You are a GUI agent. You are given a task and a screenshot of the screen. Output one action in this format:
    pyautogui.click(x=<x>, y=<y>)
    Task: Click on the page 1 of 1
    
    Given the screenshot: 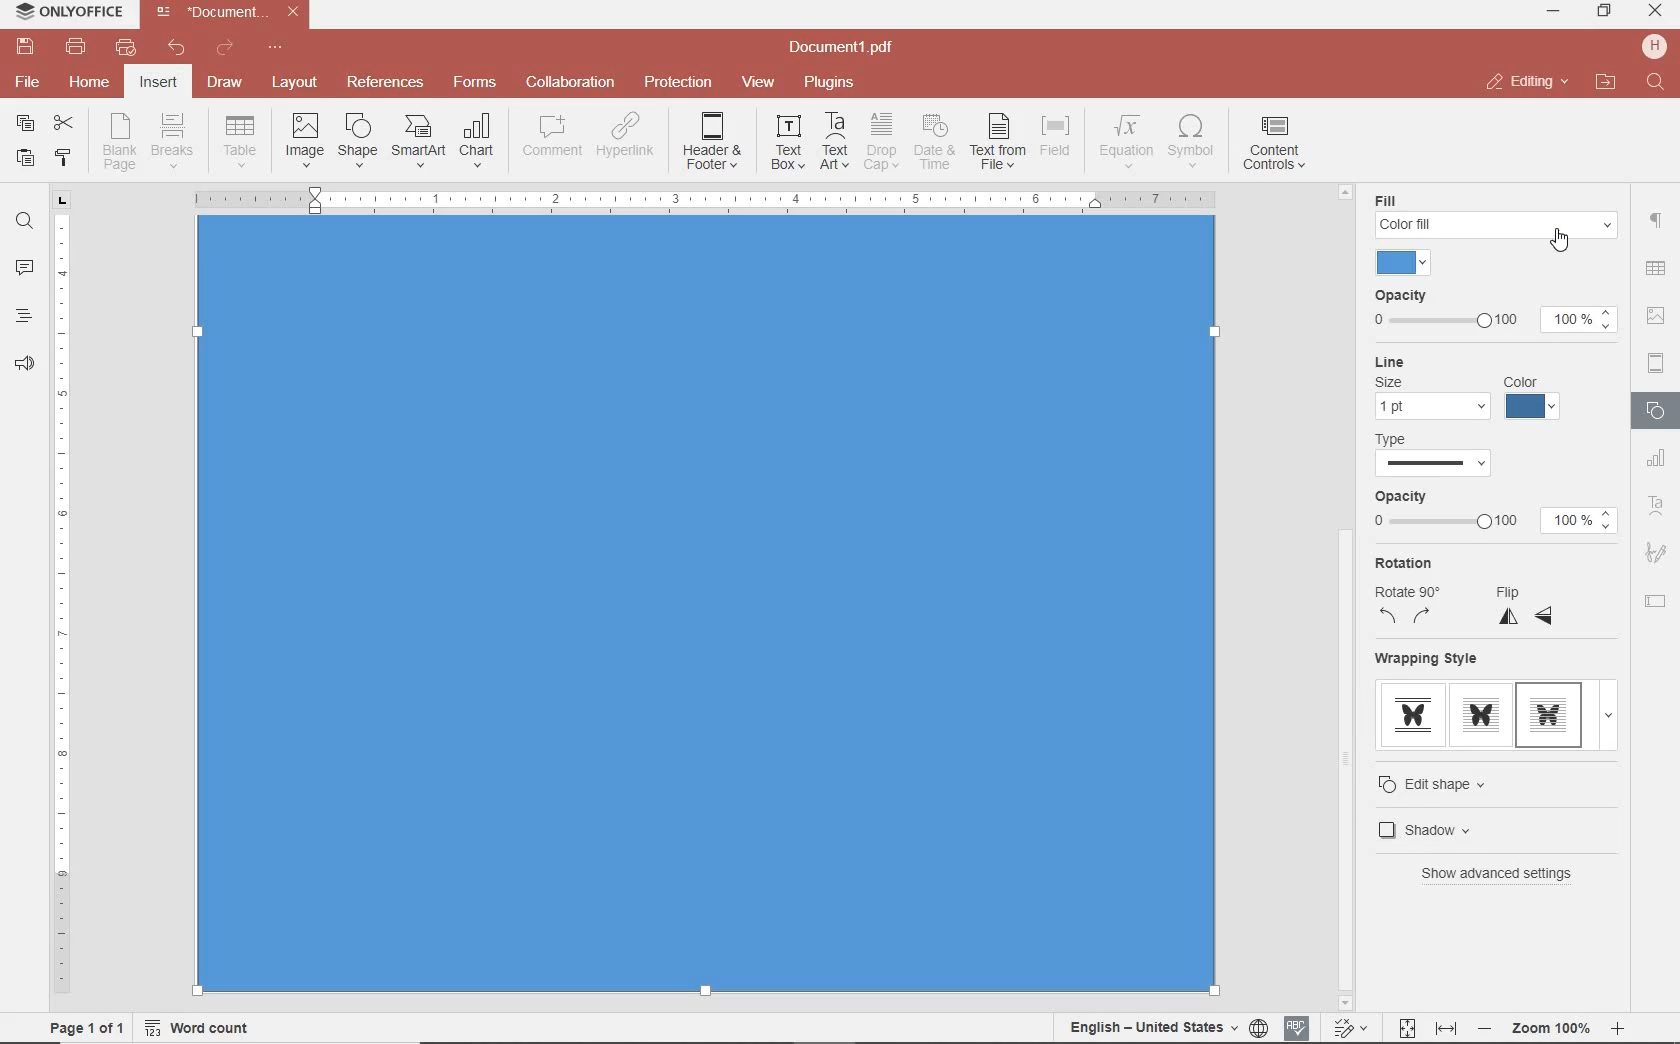 What is the action you would take?
    pyautogui.click(x=83, y=1026)
    